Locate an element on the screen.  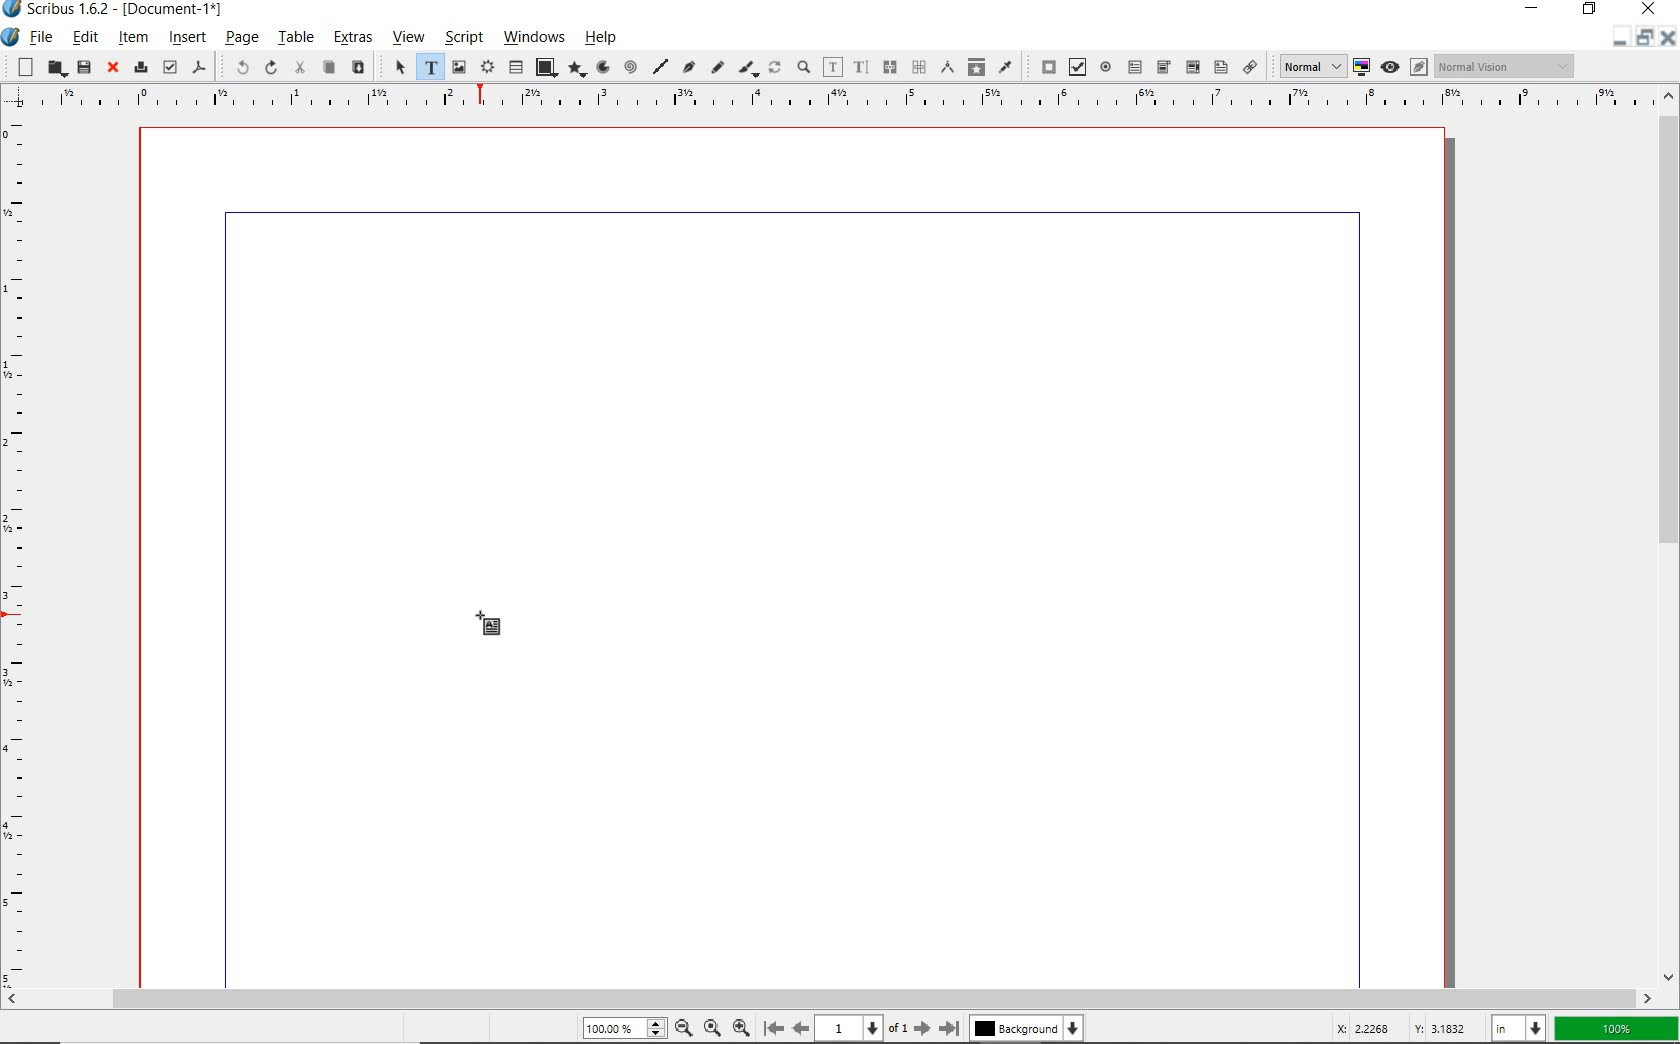
eye dropper is located at coordinates (1006, 66).